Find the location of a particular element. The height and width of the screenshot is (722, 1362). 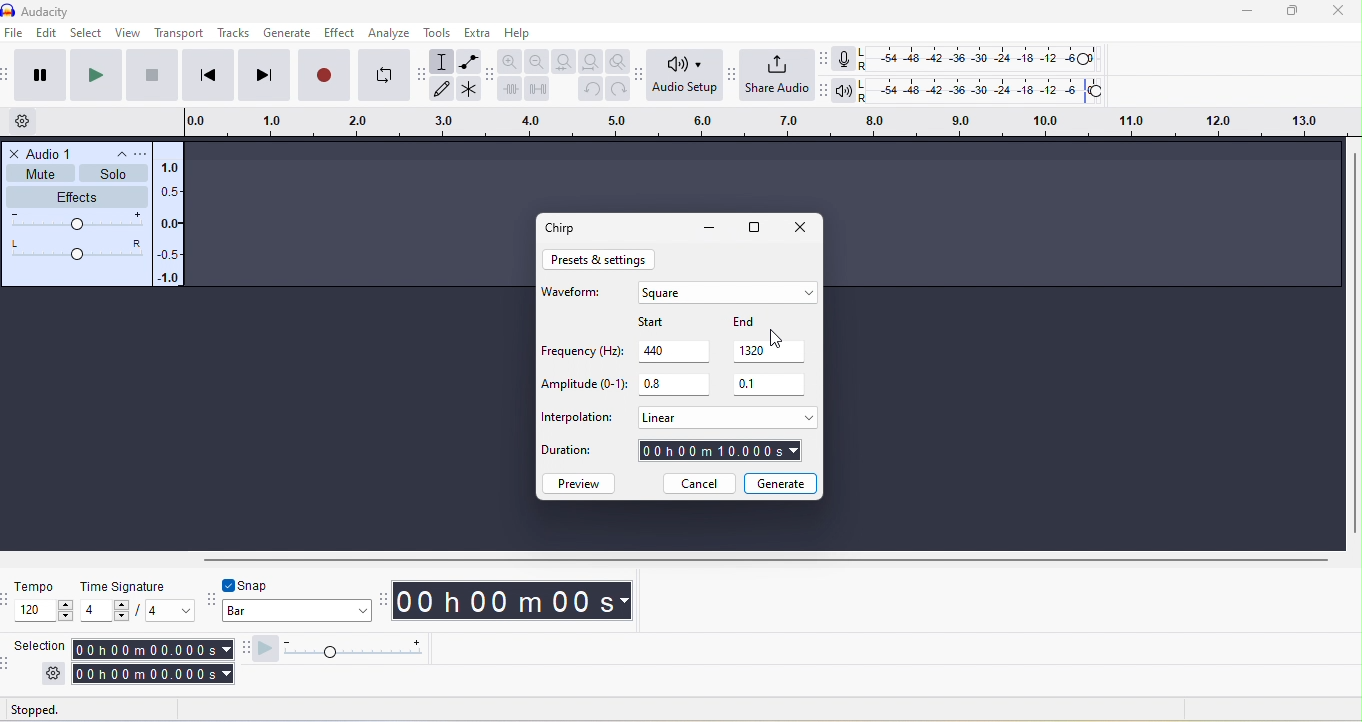

help is located at coordinates (520, 34).